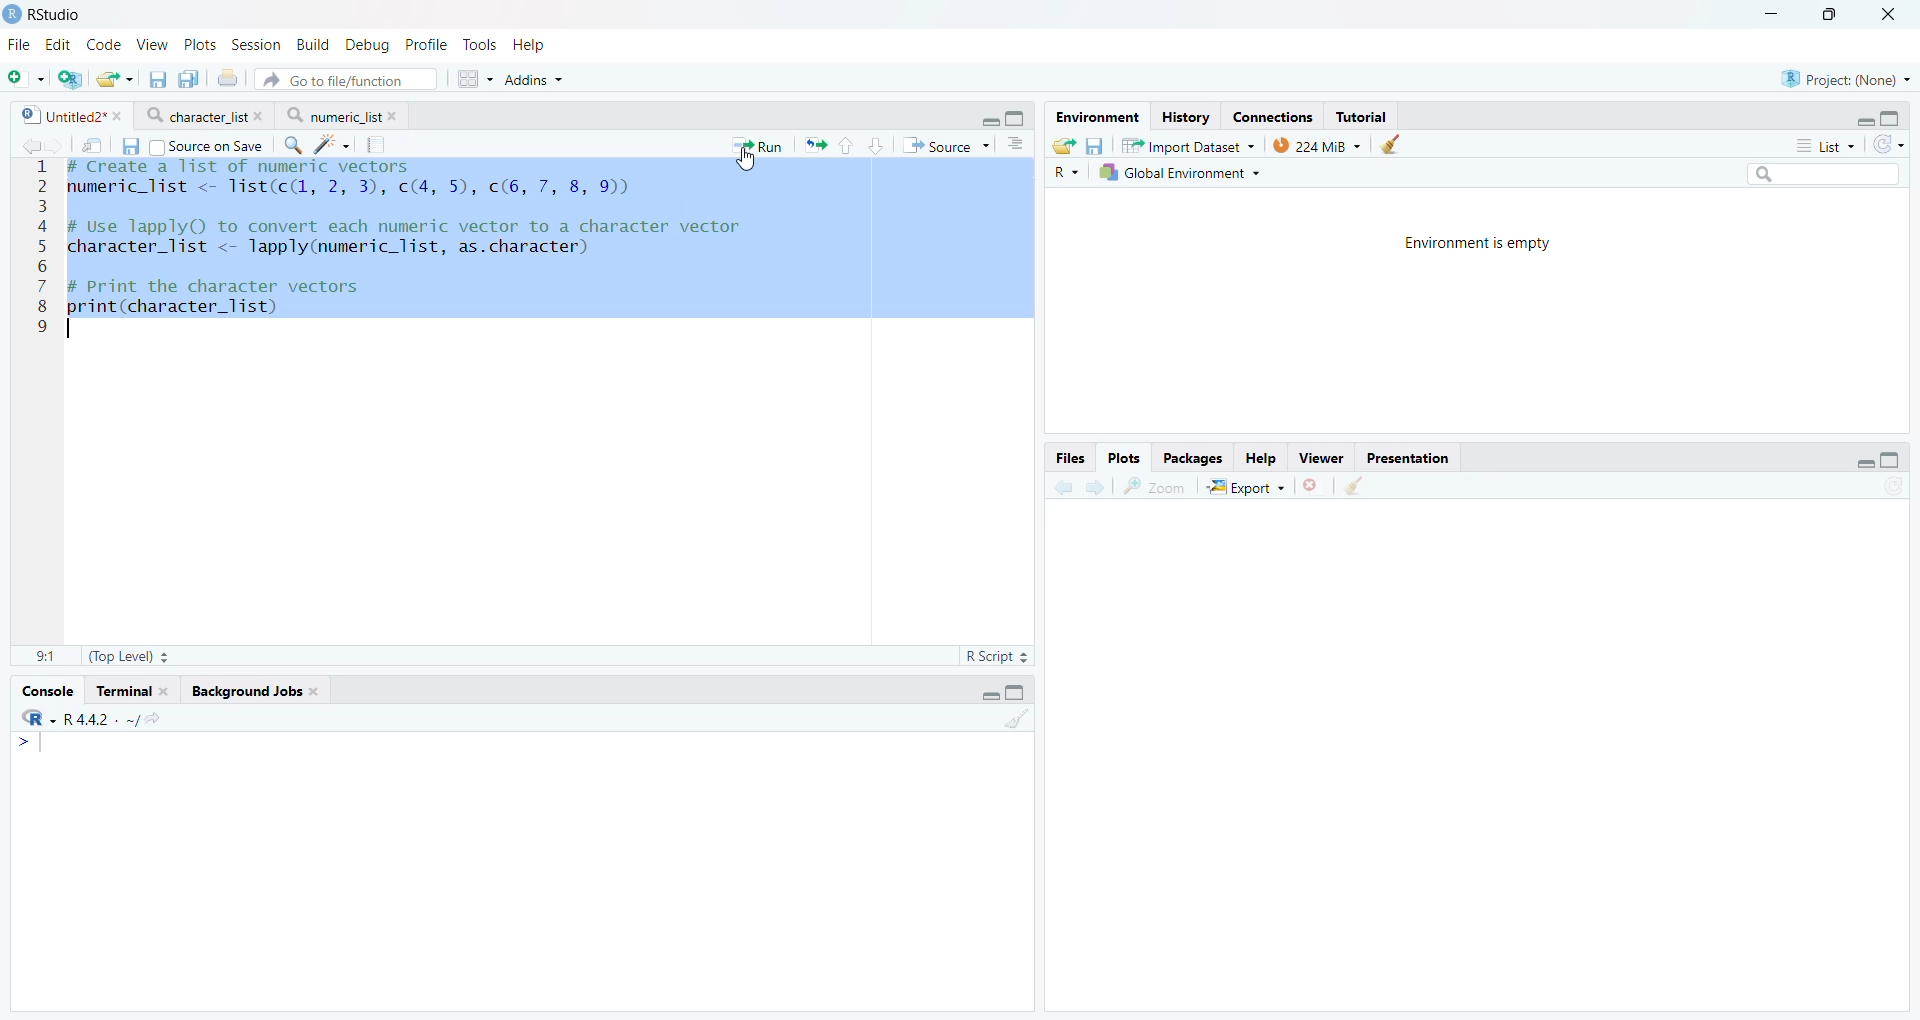 The width and height of the screenshot is (1920, 1020). What do you see at coordinates (1865, 462) in the screenshot?
I see `Hide` at bounding box center [1865, 462].